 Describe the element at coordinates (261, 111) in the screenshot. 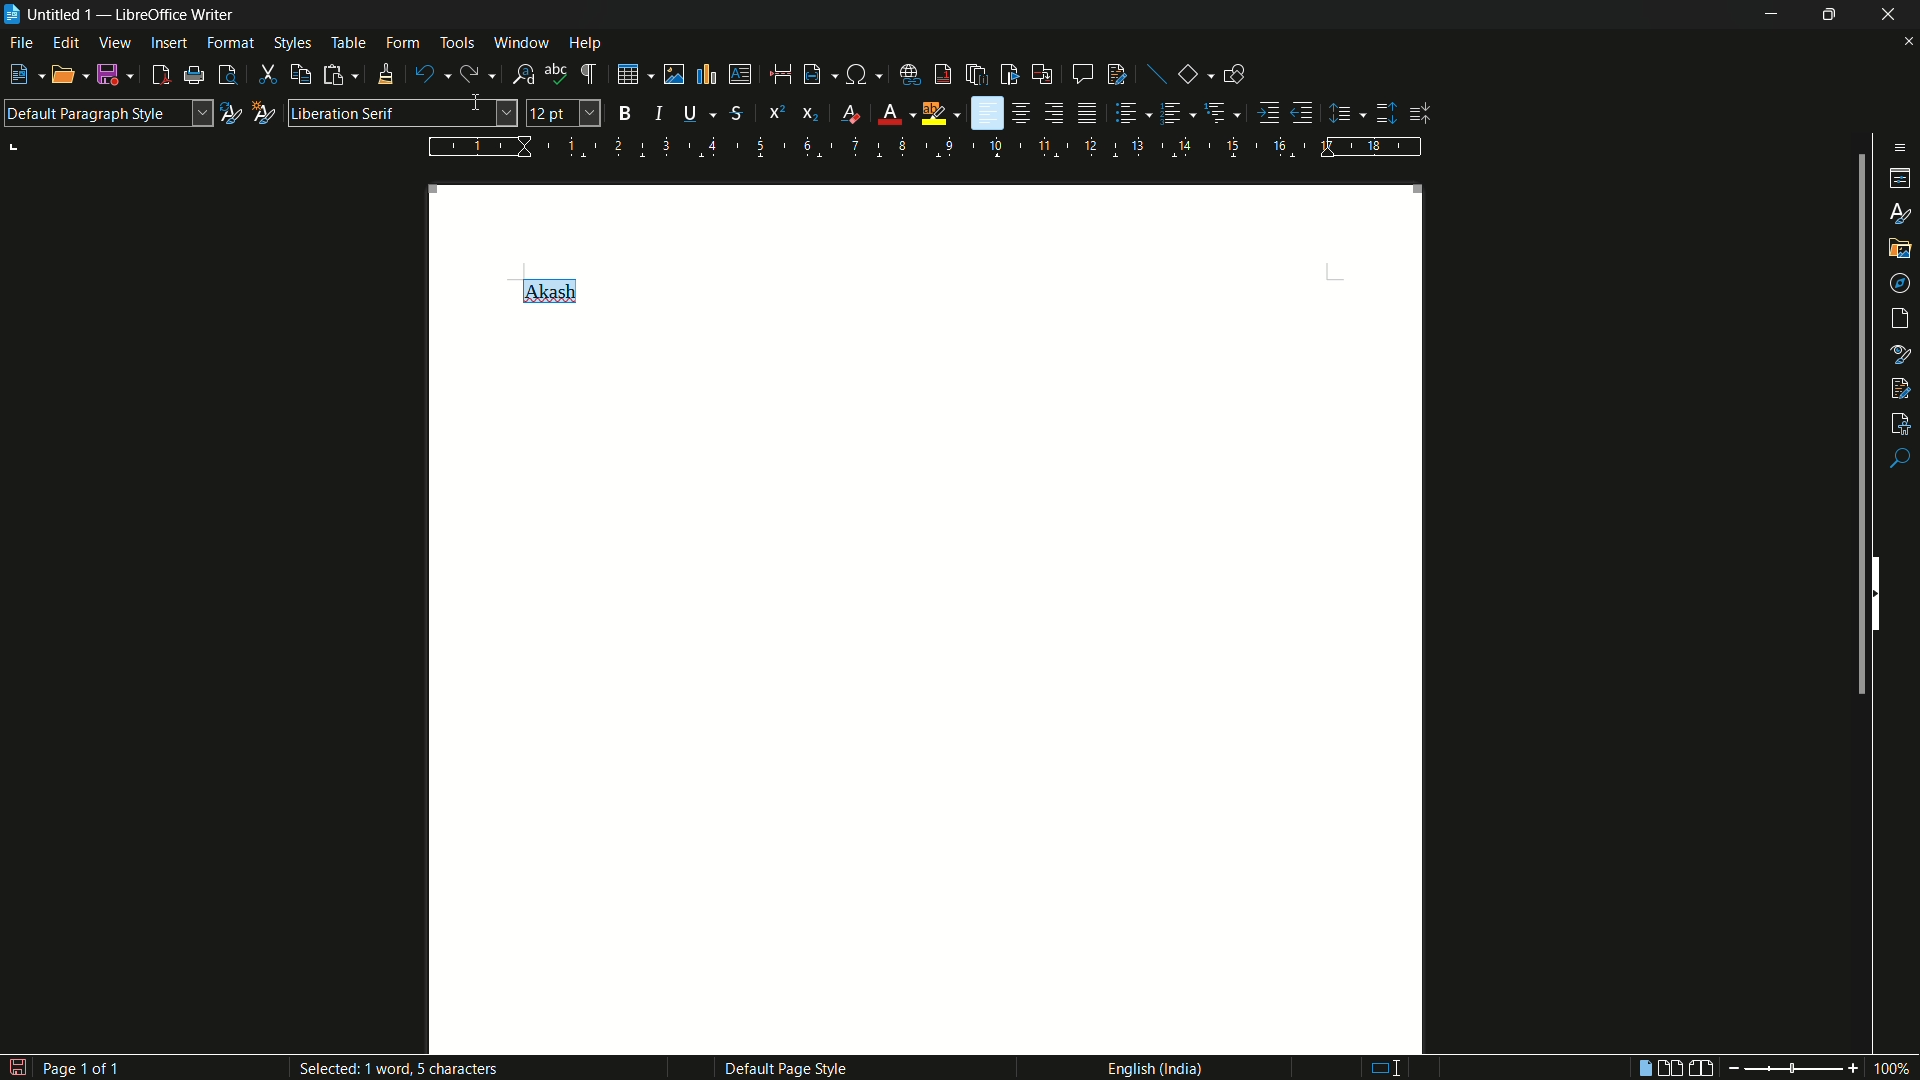

I see `new style from selection` at that location.